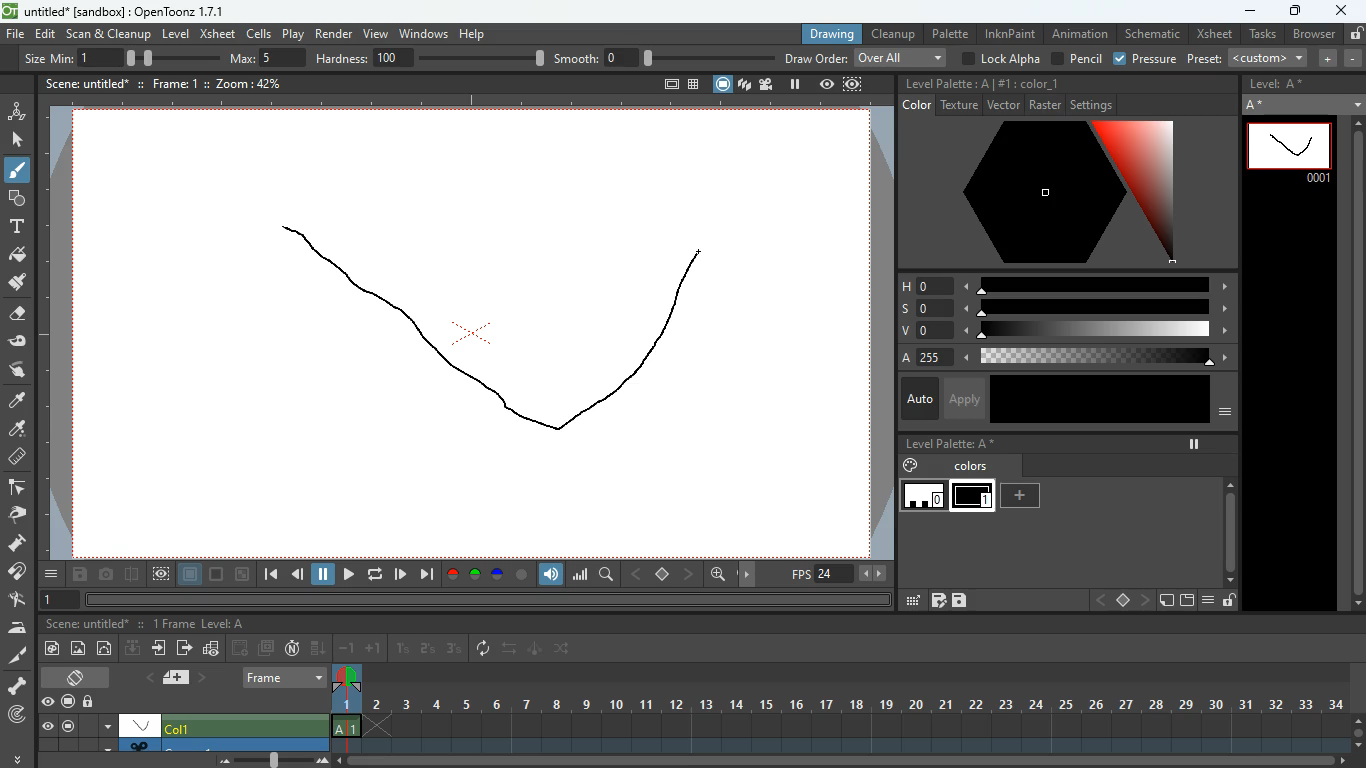 The width and height of the screenshot is (1366, 768). Describe the element at coordinates (16, 657) in the screenshot. I see `cut` at that location.